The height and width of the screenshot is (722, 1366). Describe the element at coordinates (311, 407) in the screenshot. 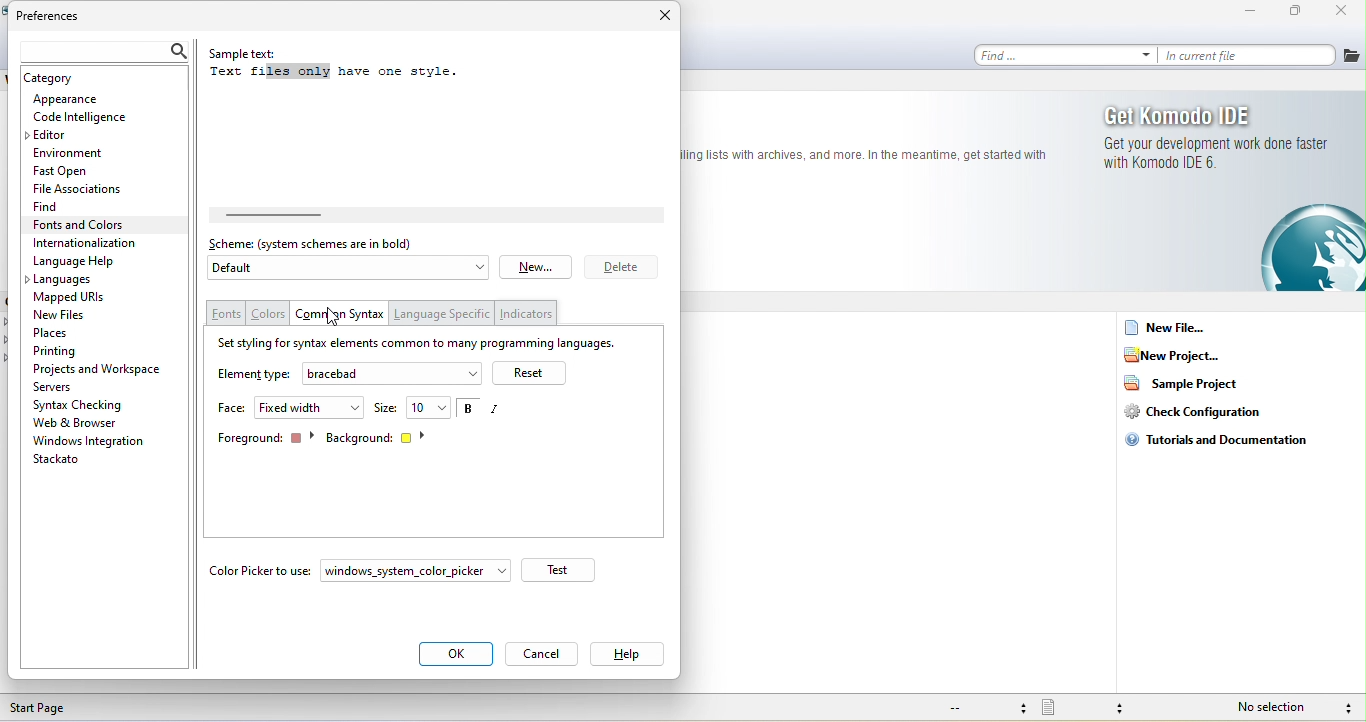

I see `fixed width` at that location.